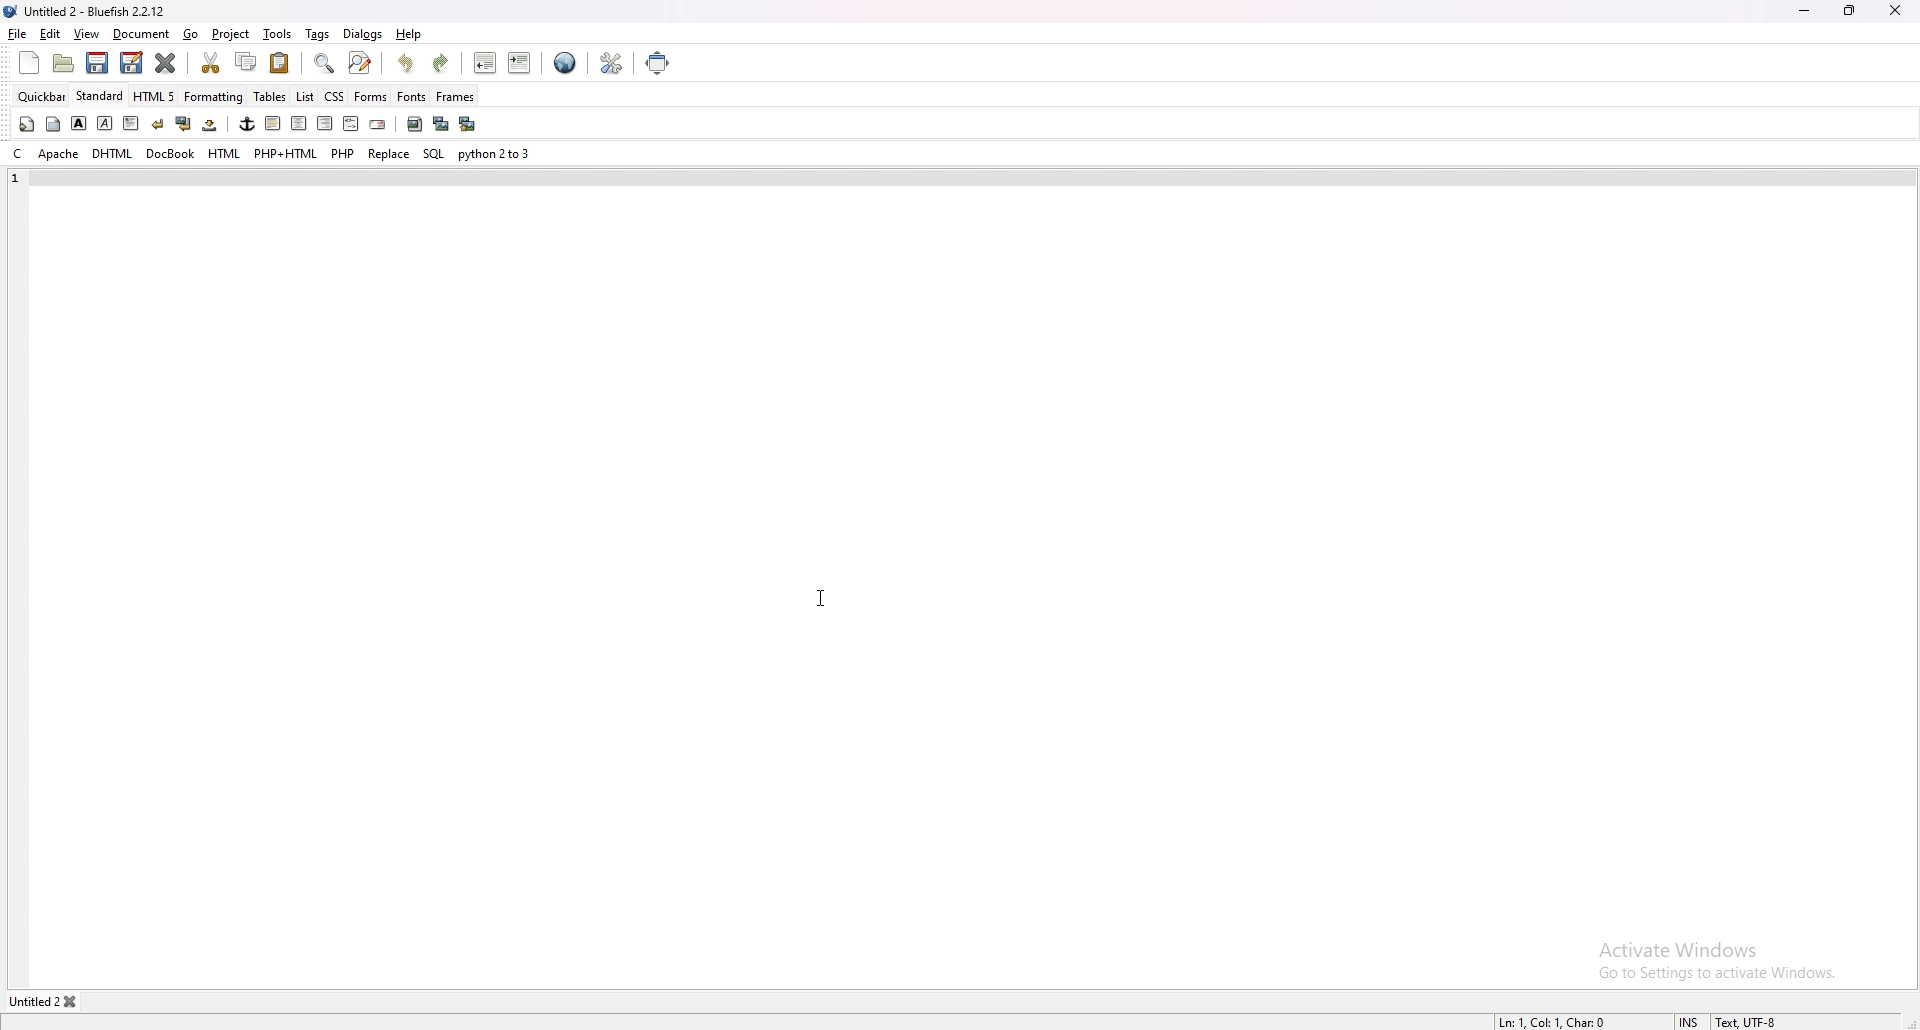 This screenshot has height=1030, width=1920. What do you see at coordinates (209, 125) in the screenshot?
I see `non breaking space` at bounding box center [209, 125].